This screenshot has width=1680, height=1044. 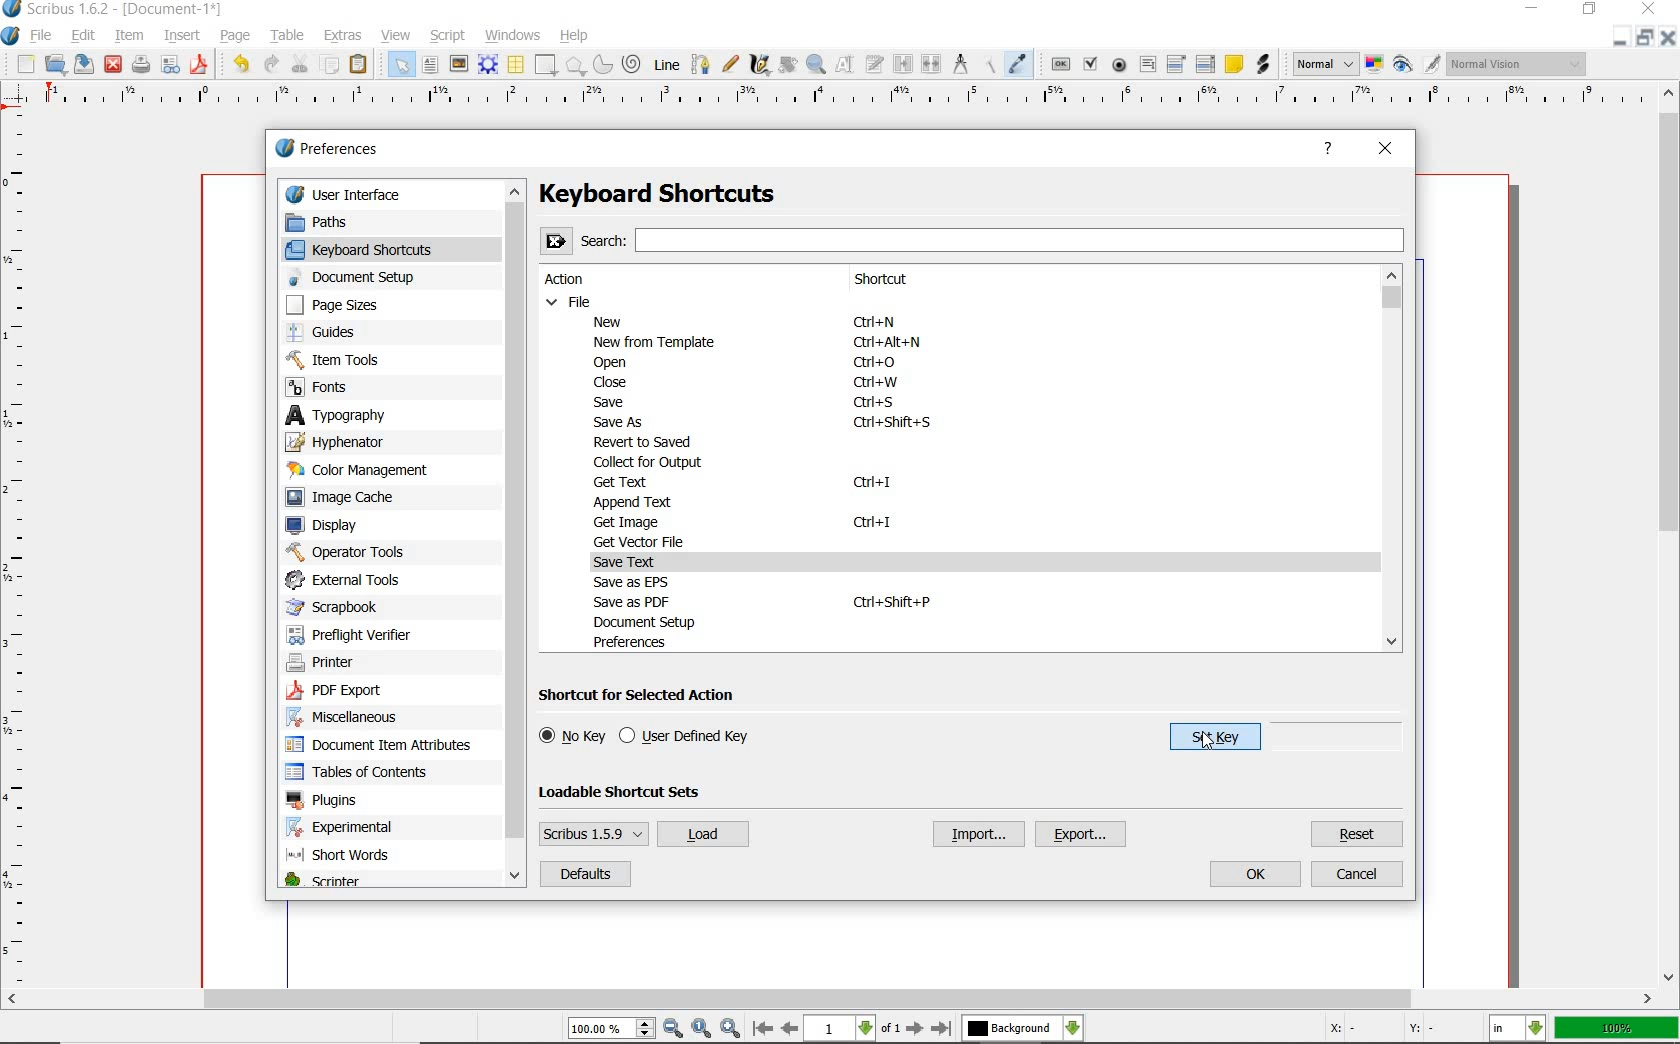 I want to click on unlink text frames, so click(x=931, y=64).